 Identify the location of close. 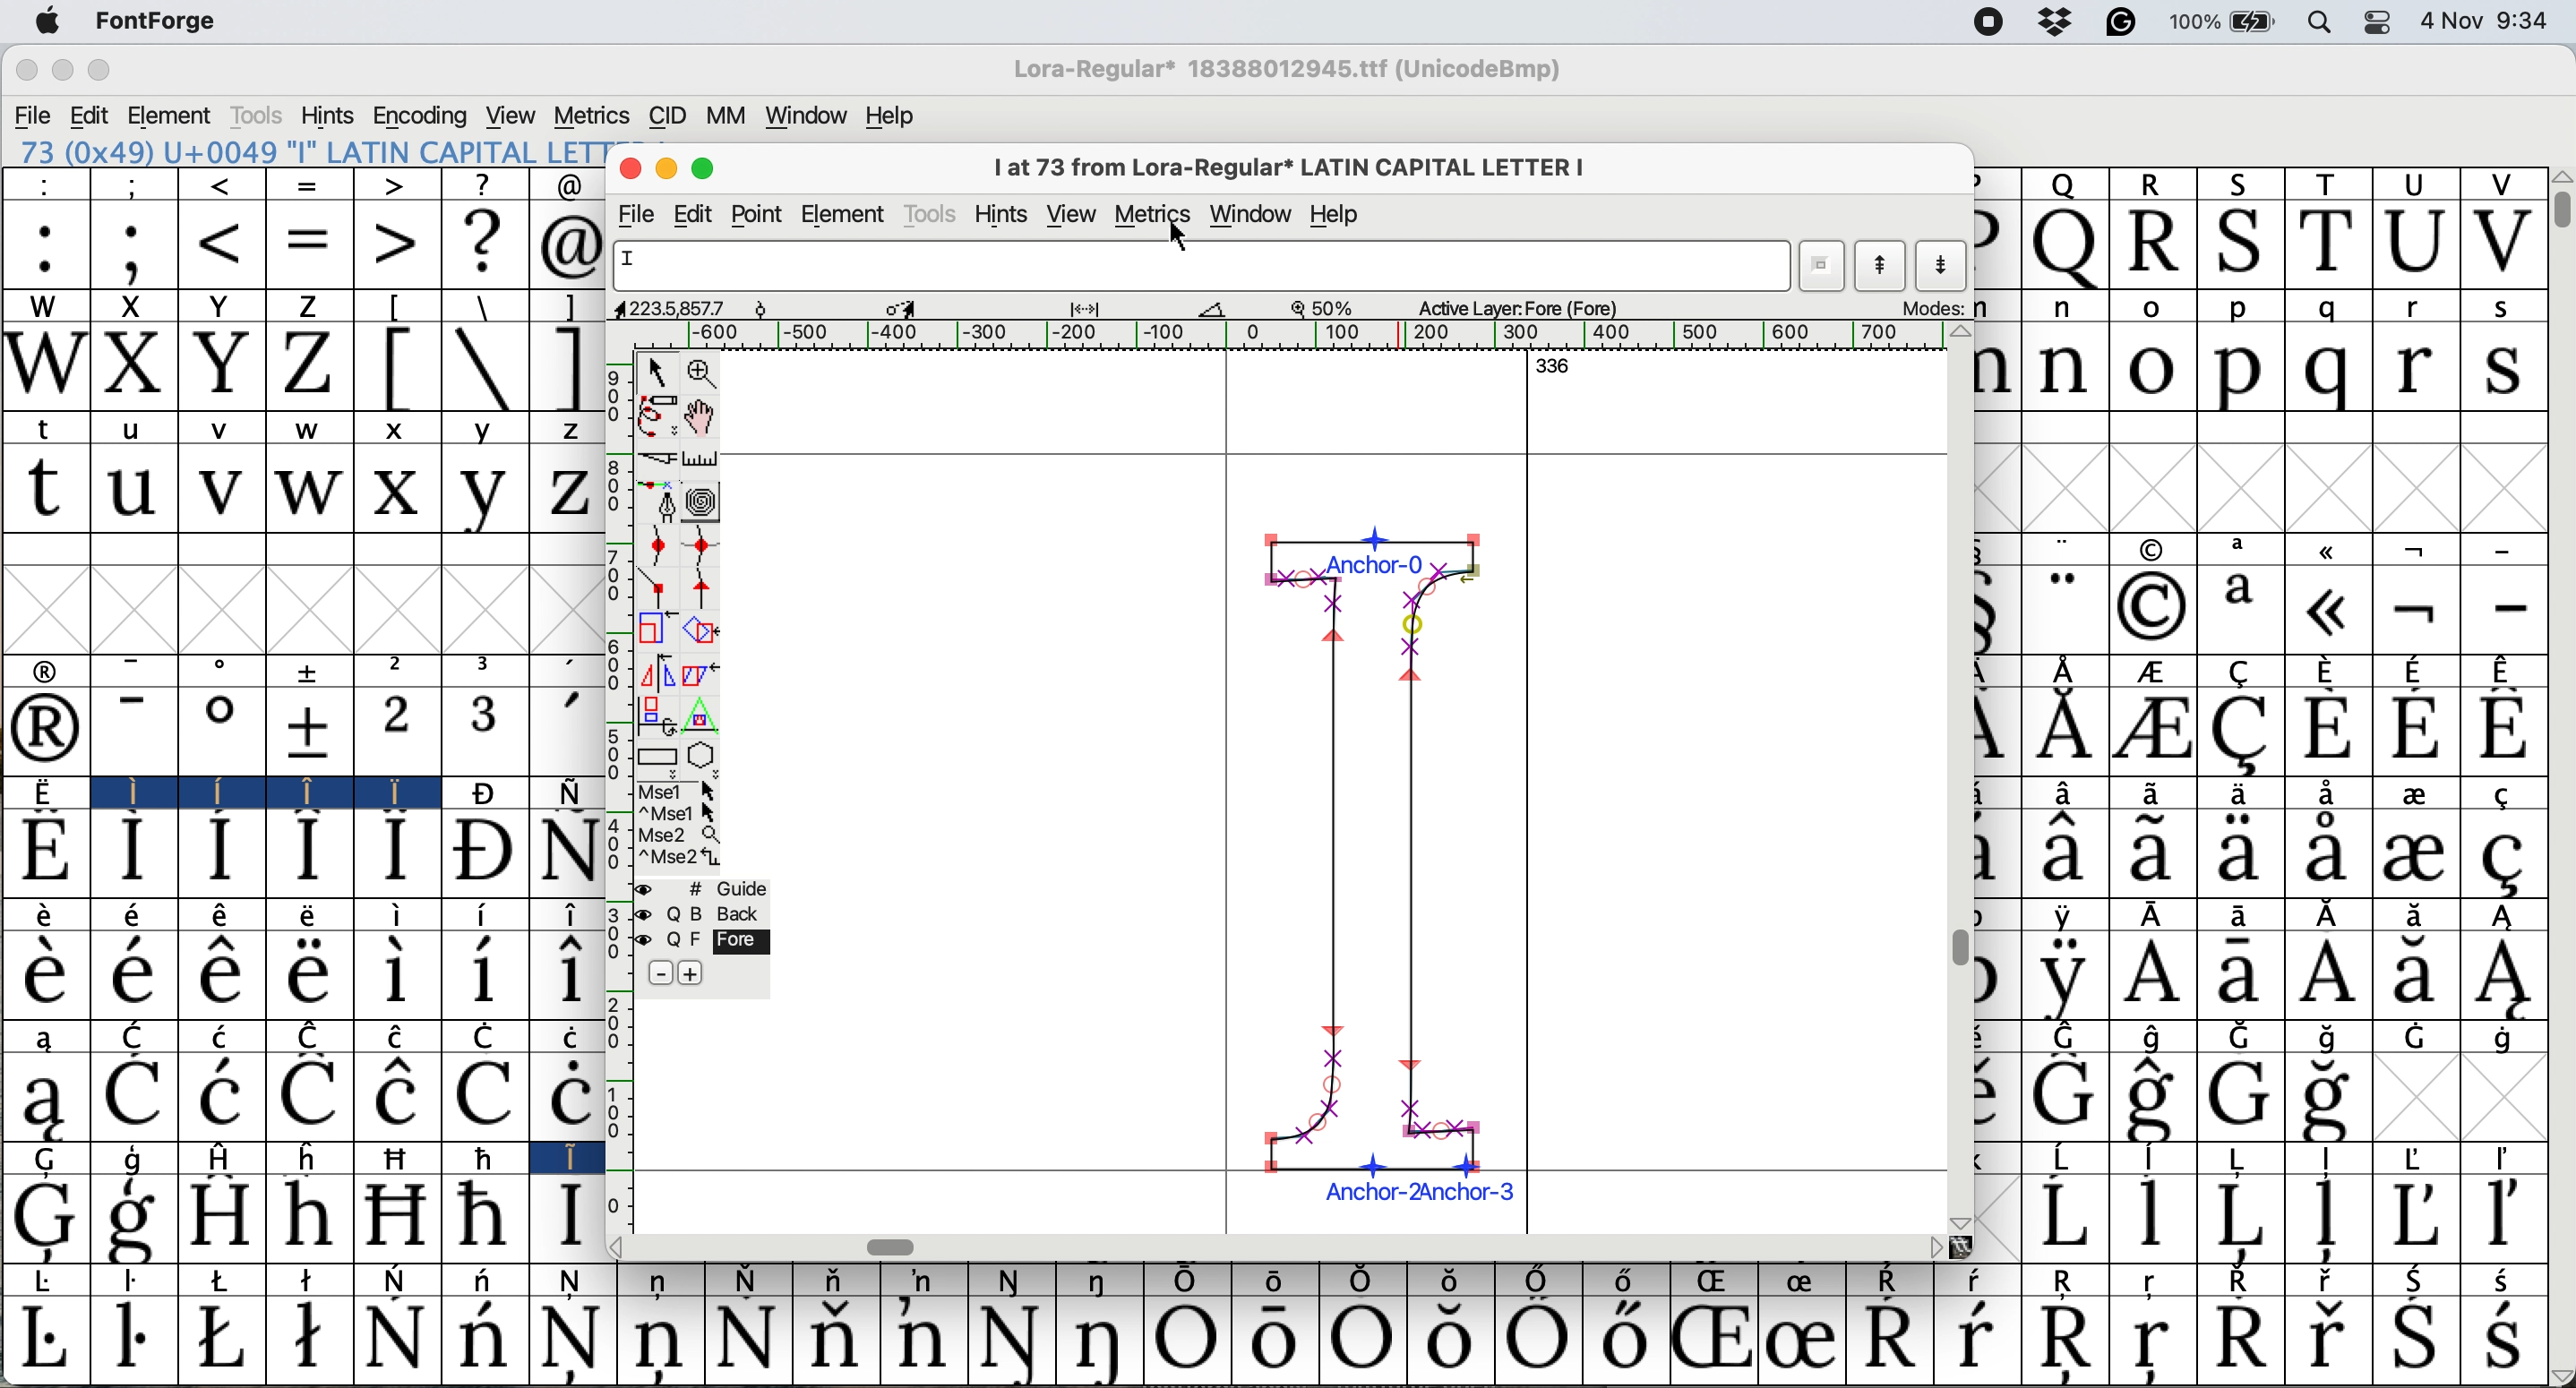
(631, 169).